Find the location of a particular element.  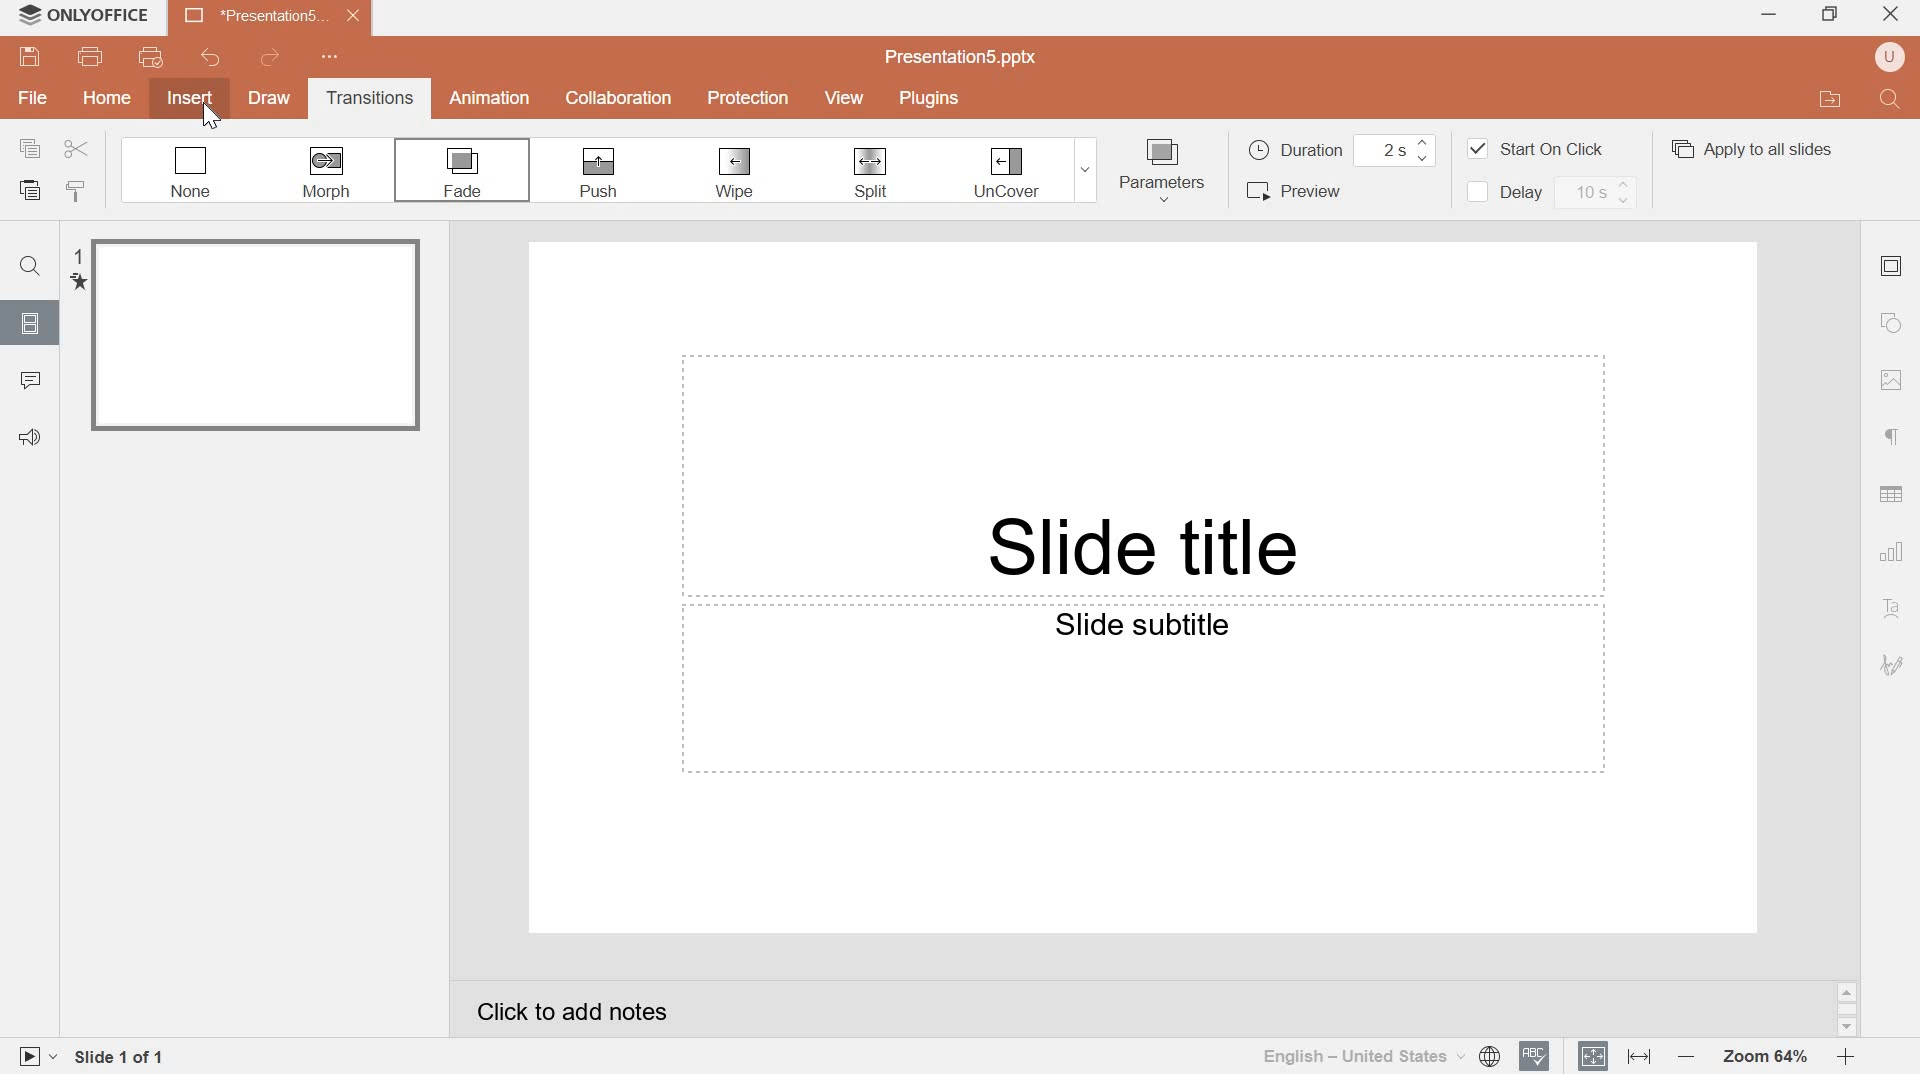

split is located at coordinates (869, 173).